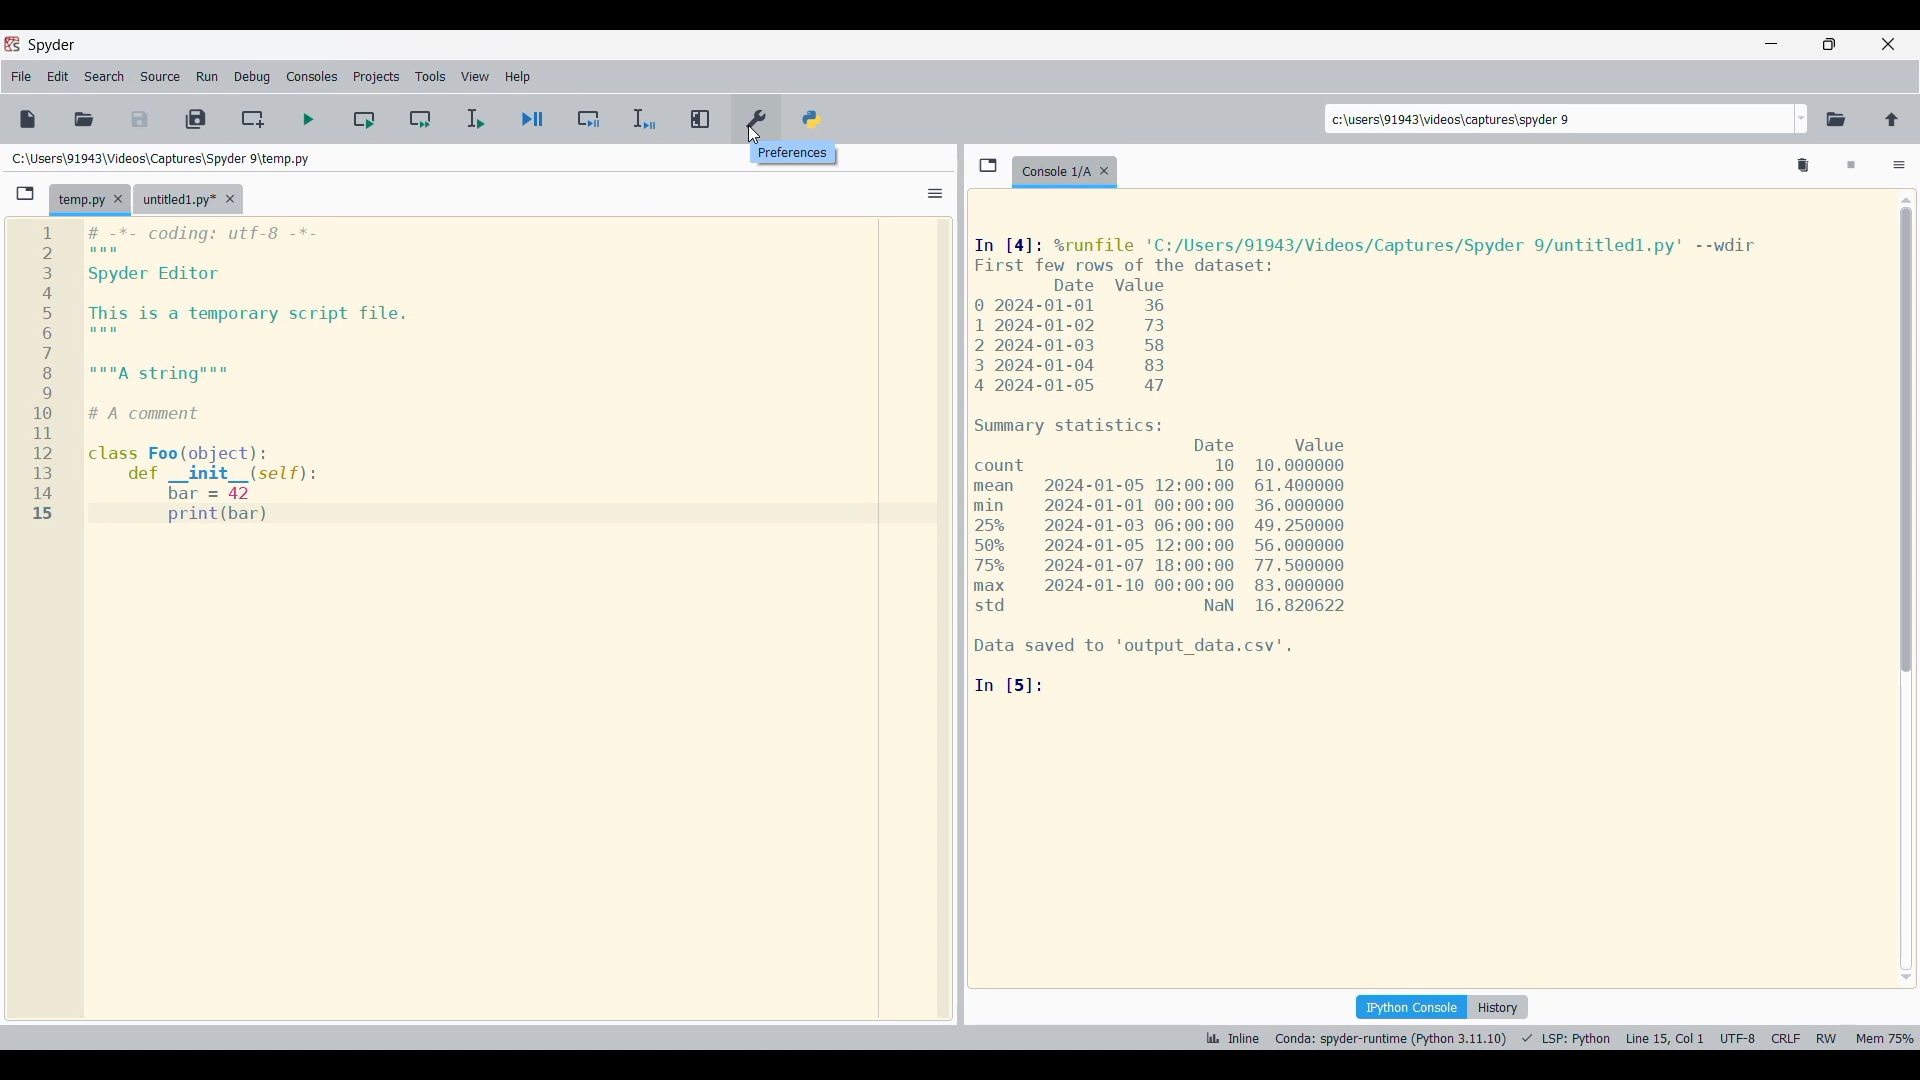 The height and width of the screenshot is (1080, 1920). What do you see at coordinates (139, 118) in the screenshot?
I see `Save` at bounding box center [139, 118].